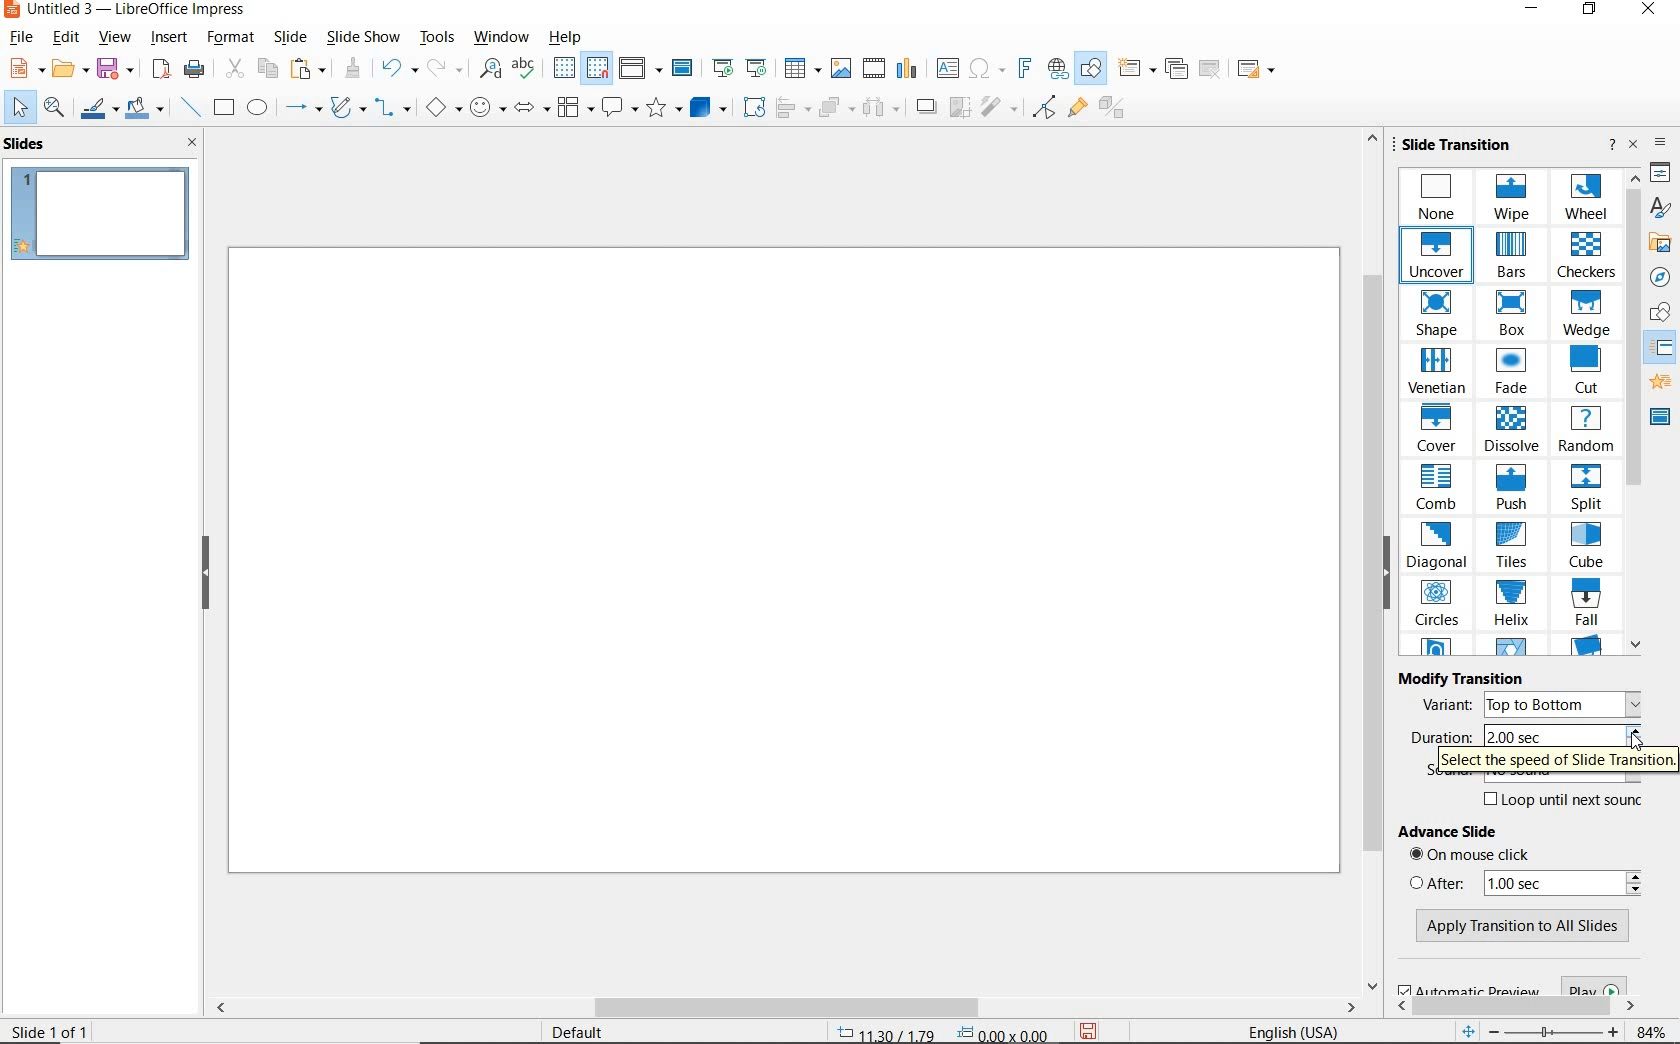 This screenshot has width=1680, height=1044. Describe the element at coordinates (1515, 546) in the screenshot. I see `TILES` at that location.